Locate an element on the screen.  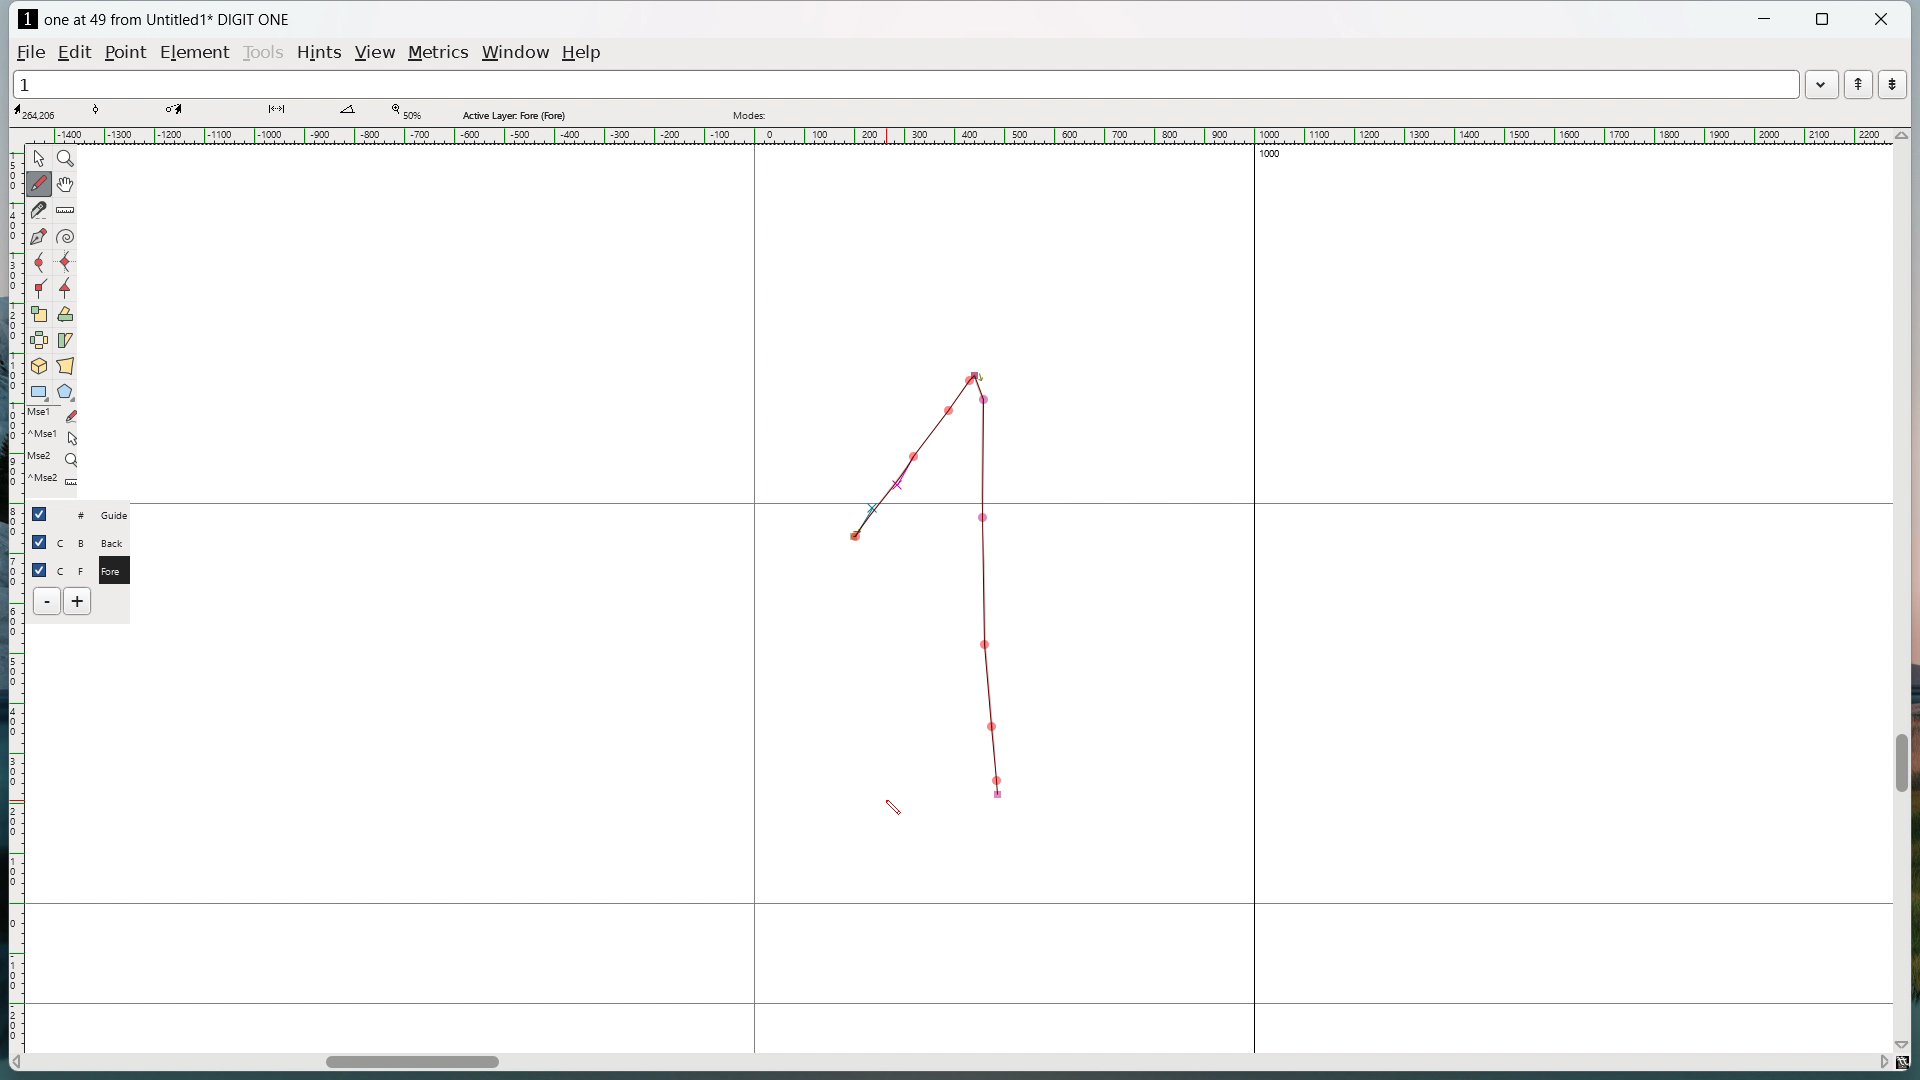
Active layer fore is located at coordinates (515, 113).